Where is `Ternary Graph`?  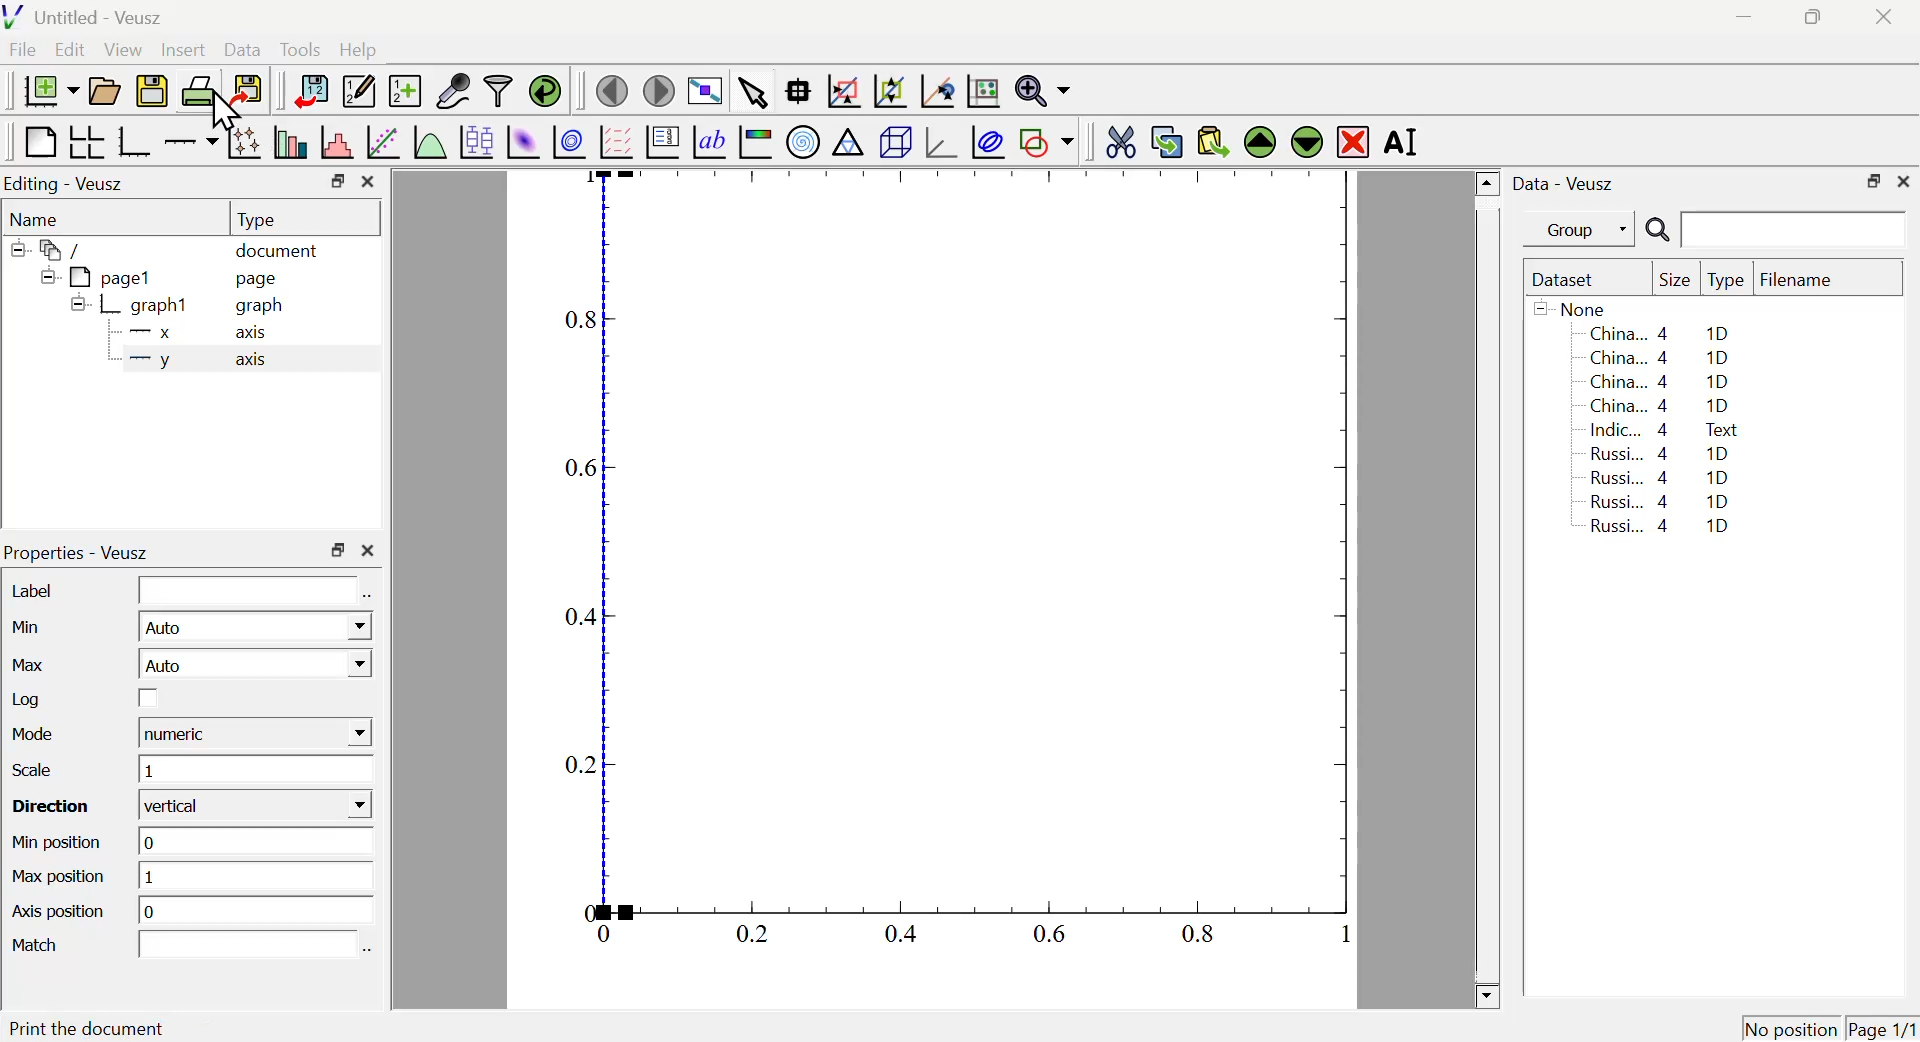 Ternary Graph is located at coordinates (847, 141).